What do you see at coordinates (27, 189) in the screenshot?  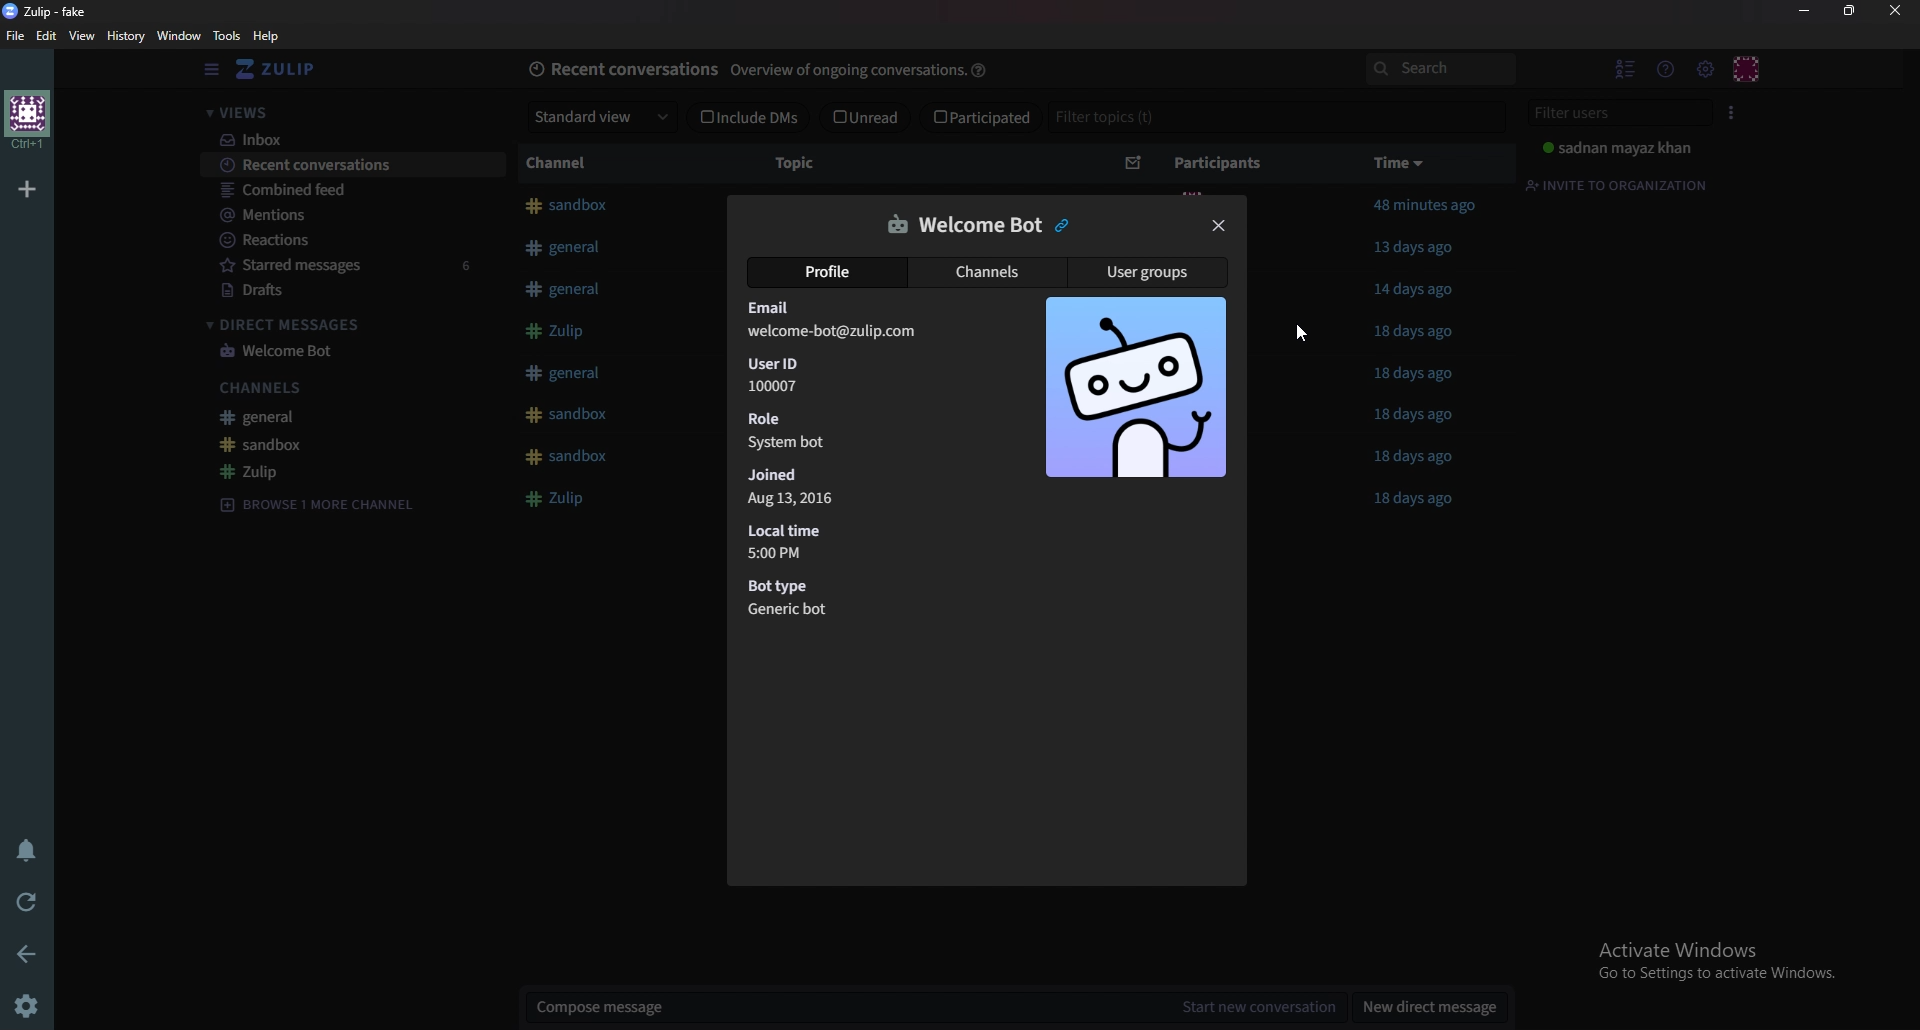 I see `Add organization` at bounding box center [27, 189].